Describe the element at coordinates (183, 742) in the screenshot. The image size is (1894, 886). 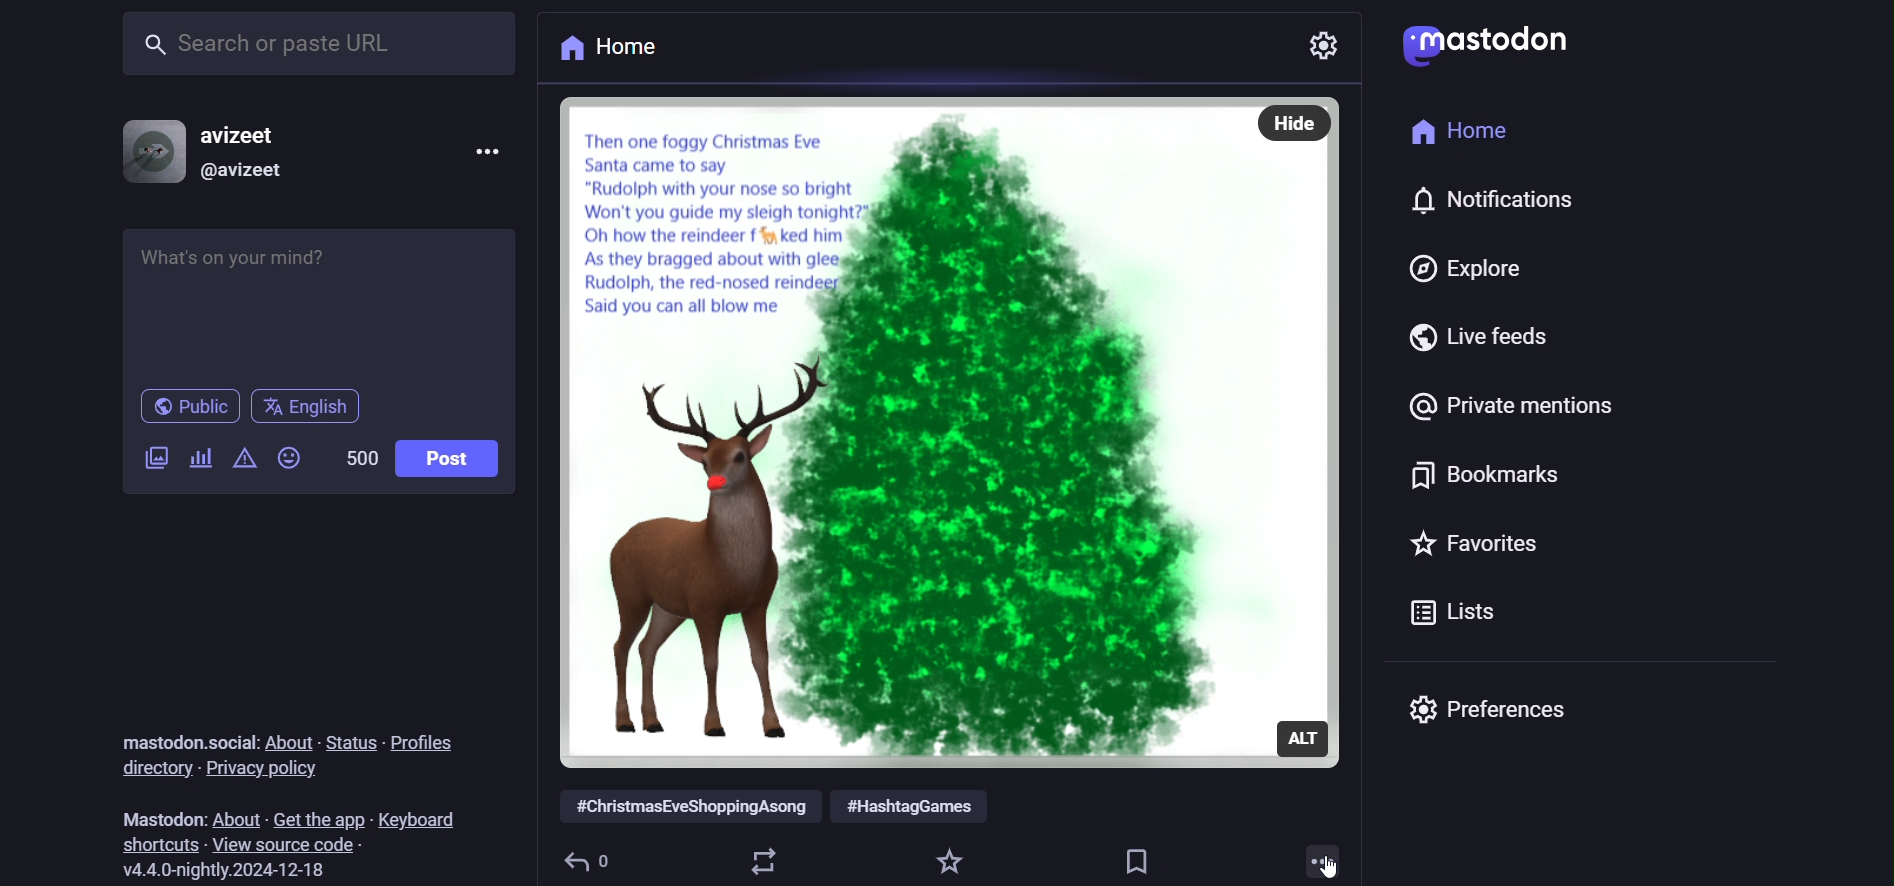
I see `mastodon social` at that location.